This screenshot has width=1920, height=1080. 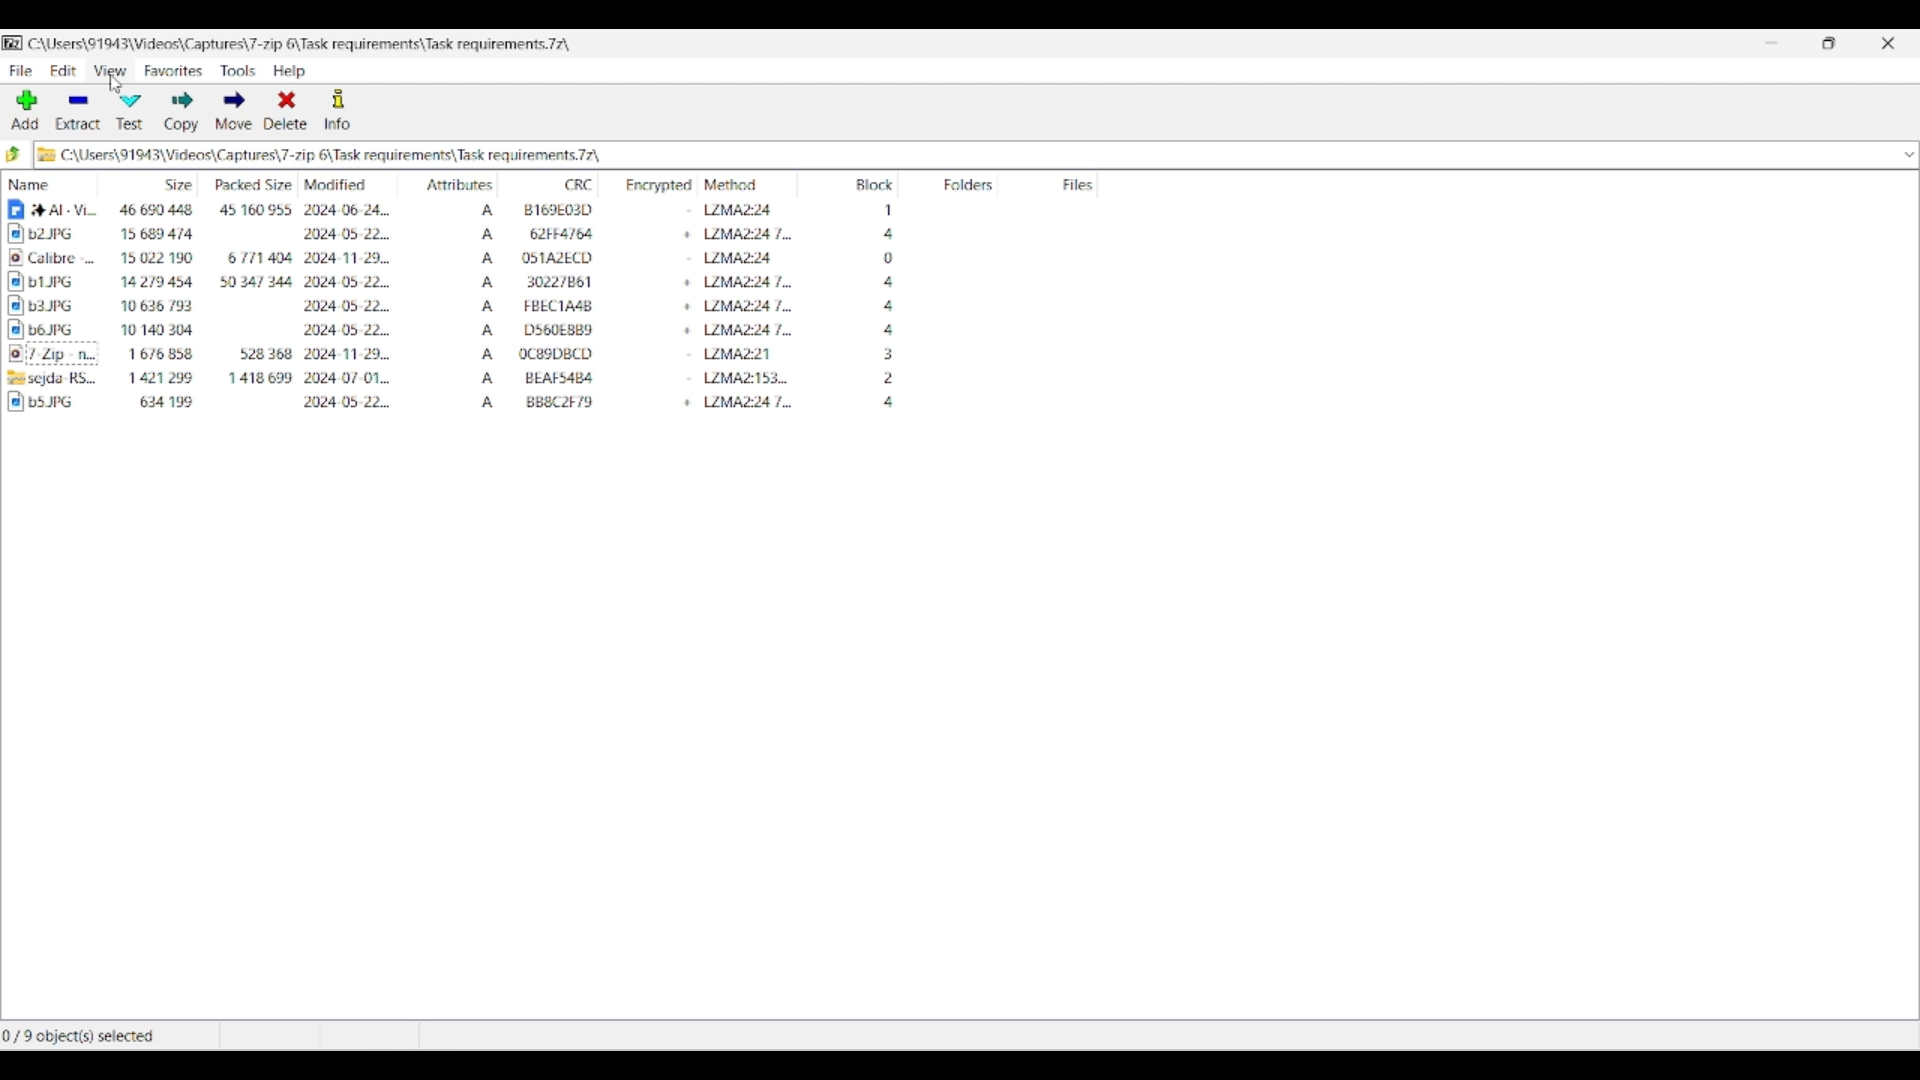 What do you see at coordinates (1065, 184) in the screenshot?
I see `Files column` at bounding box center [1065, 184].